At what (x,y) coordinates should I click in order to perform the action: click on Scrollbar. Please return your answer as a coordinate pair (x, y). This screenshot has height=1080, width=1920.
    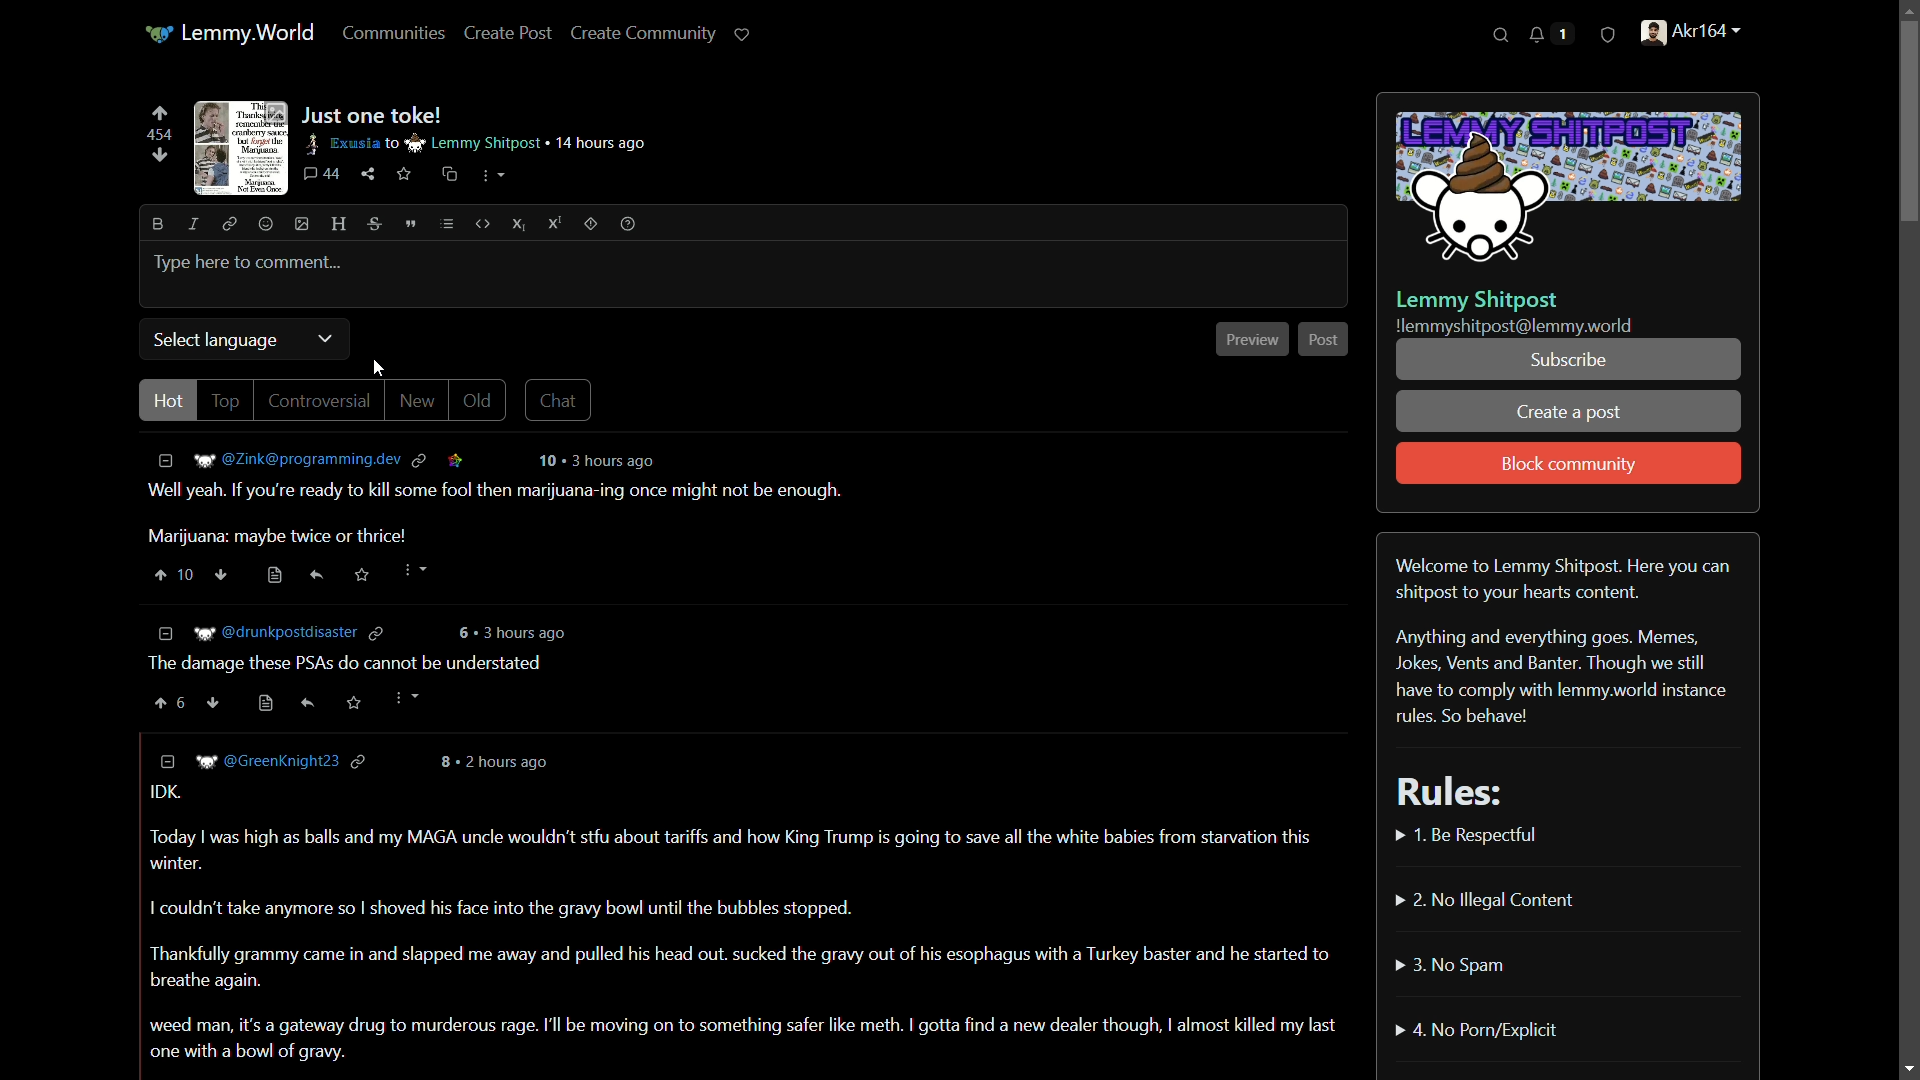
    Looking at the image, I should click on (1907, 540).